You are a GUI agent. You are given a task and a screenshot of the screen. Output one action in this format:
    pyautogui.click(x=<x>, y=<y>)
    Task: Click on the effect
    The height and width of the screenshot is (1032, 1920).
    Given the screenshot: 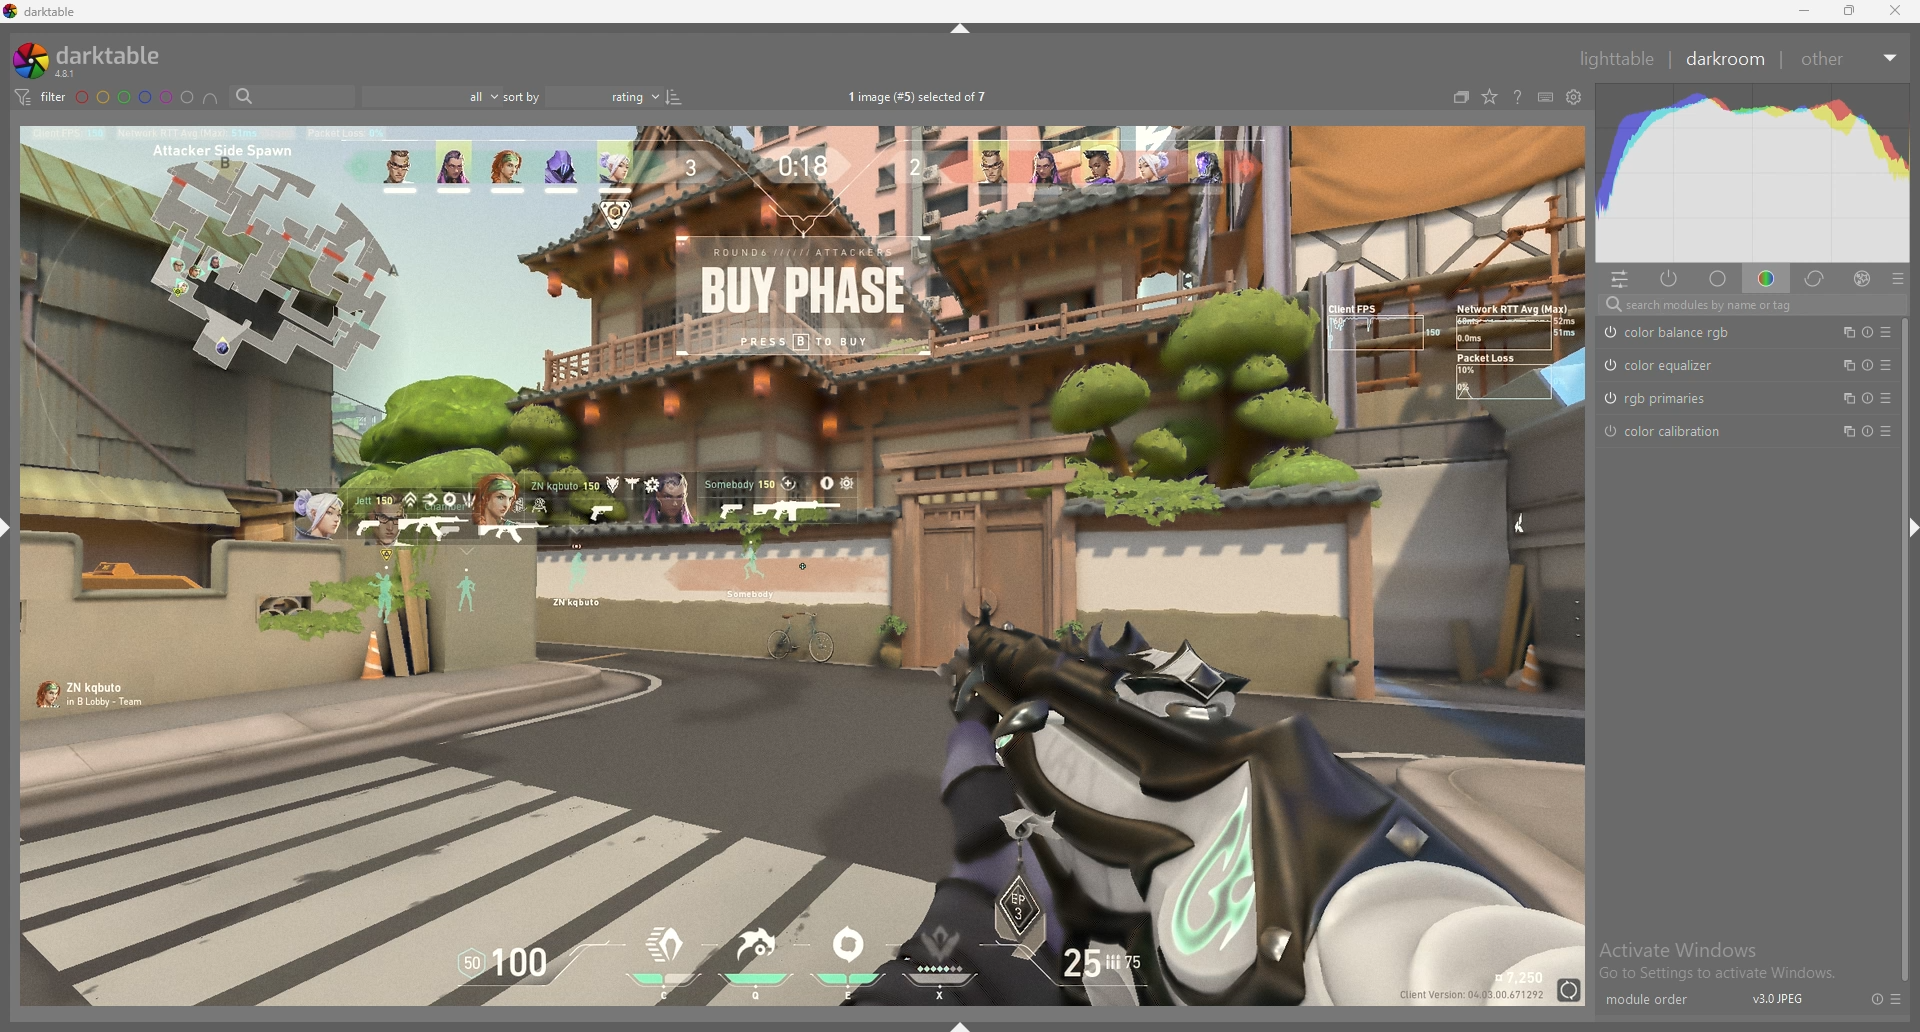 What is the action you would take?
    pyautogui.click(x=1862, y=279)
    